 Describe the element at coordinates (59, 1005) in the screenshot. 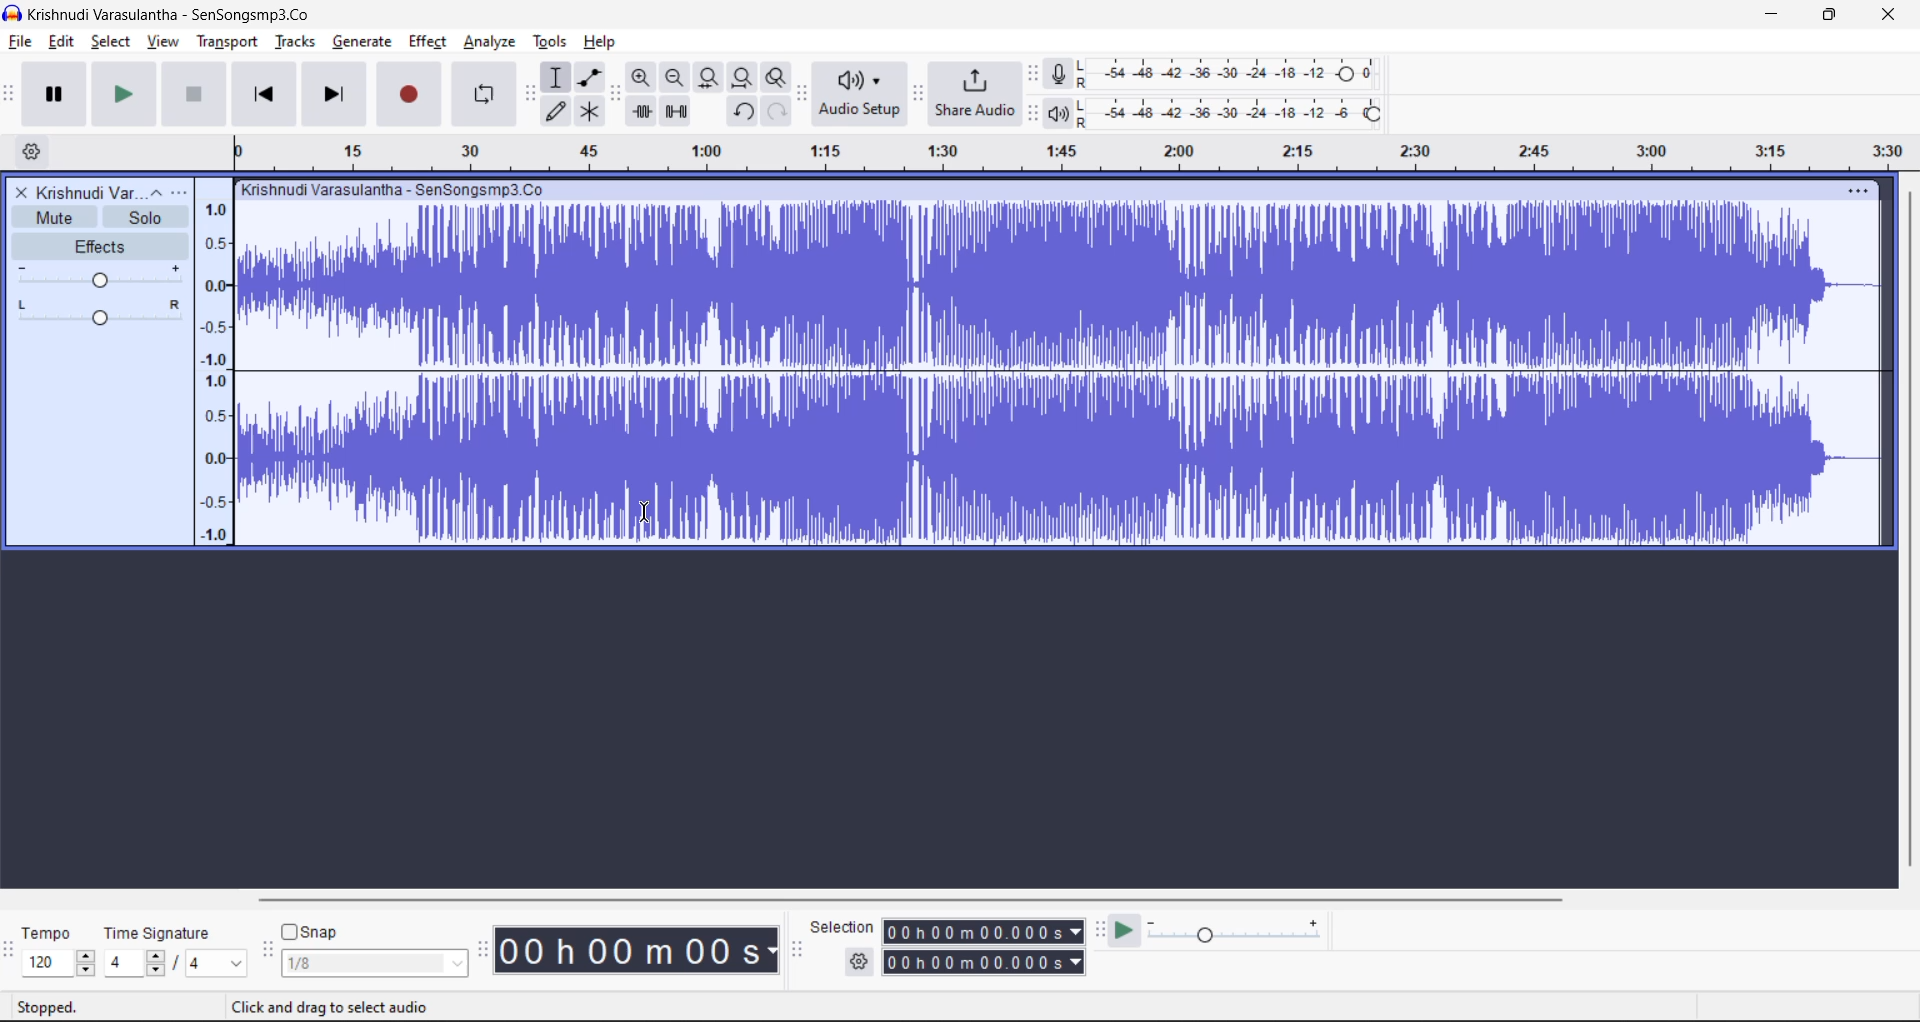

I see `playback status` at that location.